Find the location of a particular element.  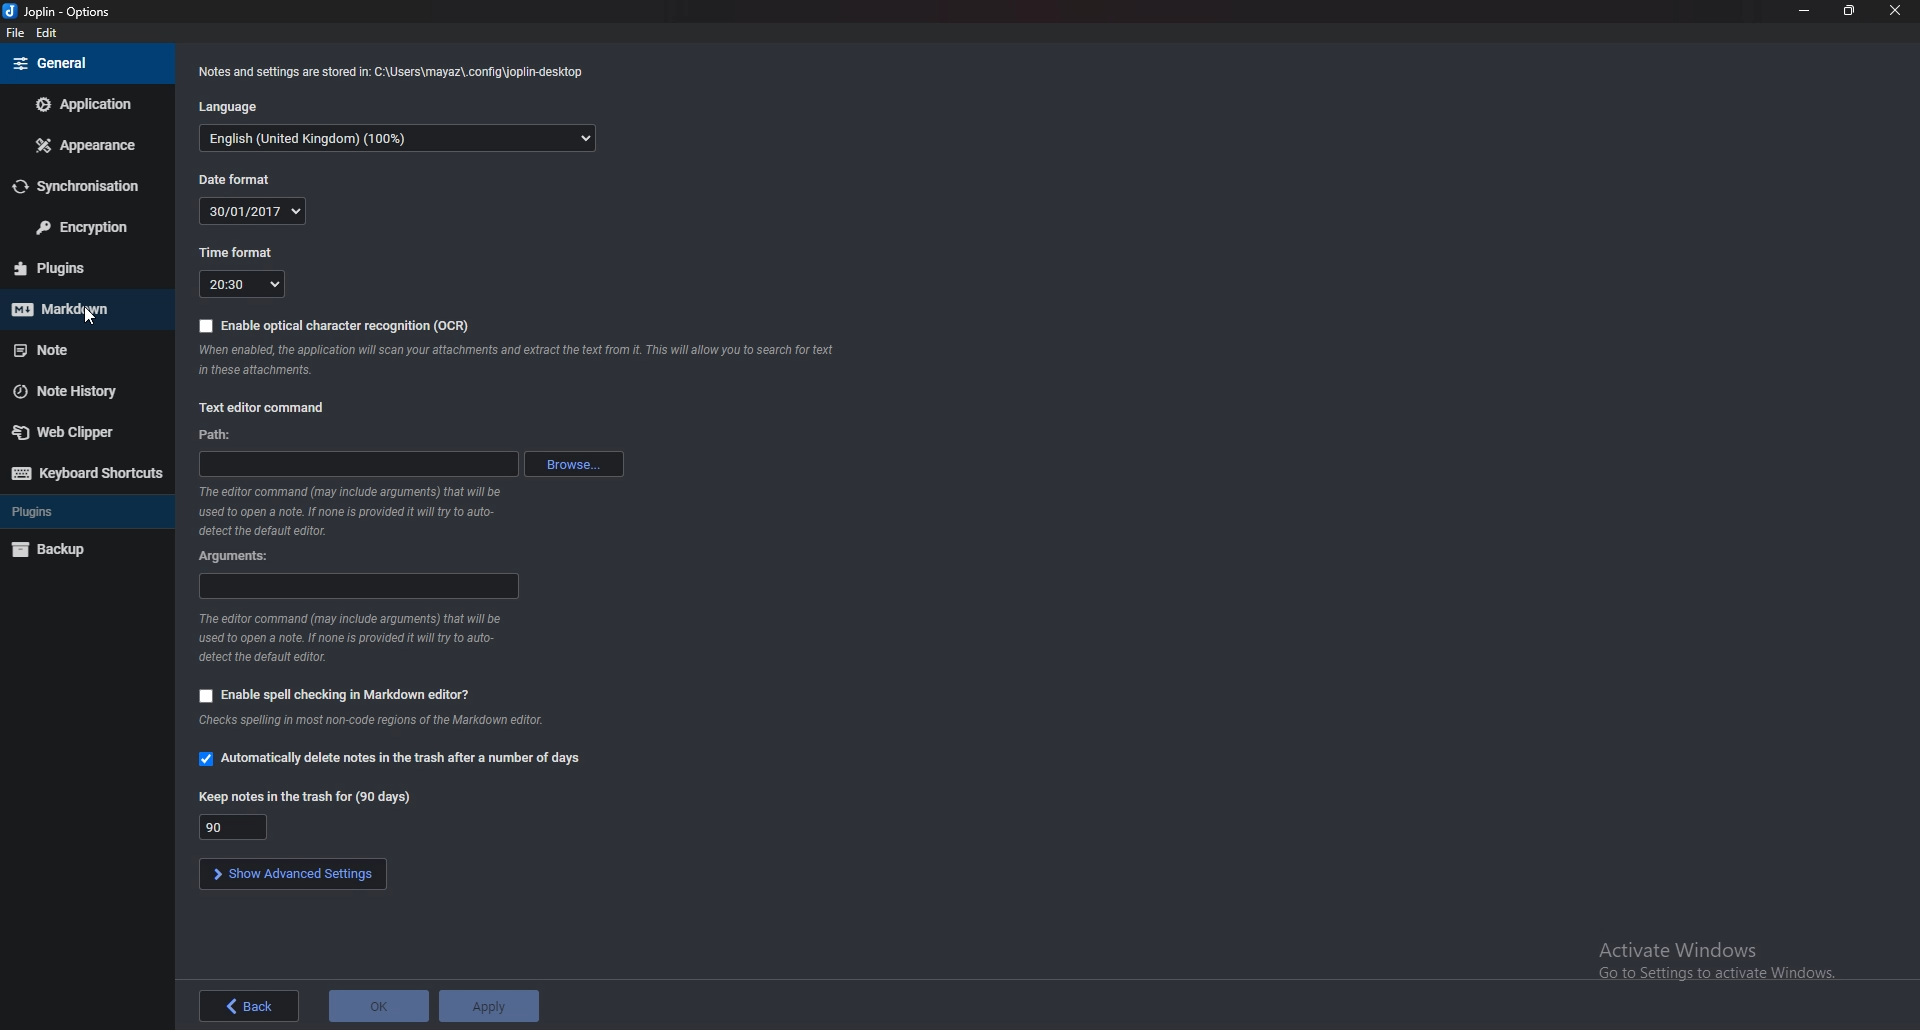

Apply is located at coordinates (487, 1005).